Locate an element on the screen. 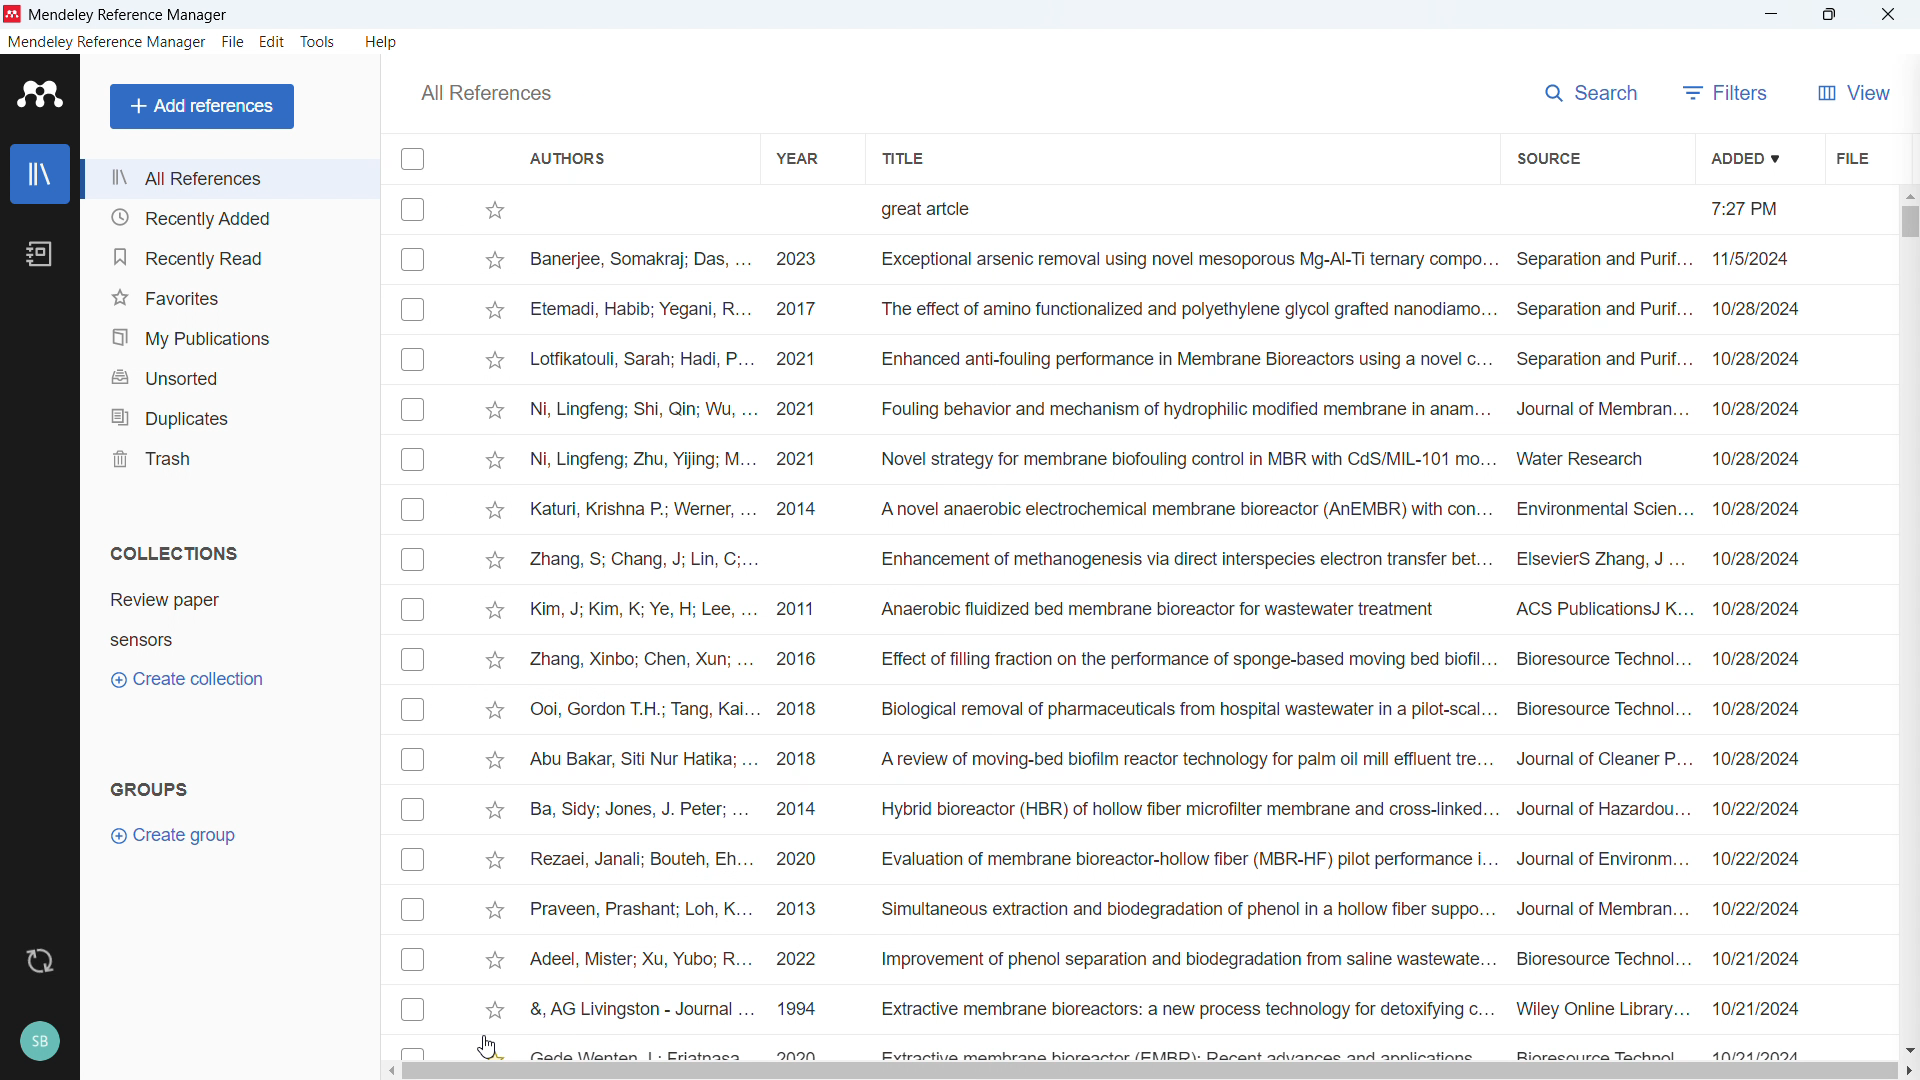 The width and height of the screenshot is (1920, 1080). All references  is located at coordinates (229, 178).